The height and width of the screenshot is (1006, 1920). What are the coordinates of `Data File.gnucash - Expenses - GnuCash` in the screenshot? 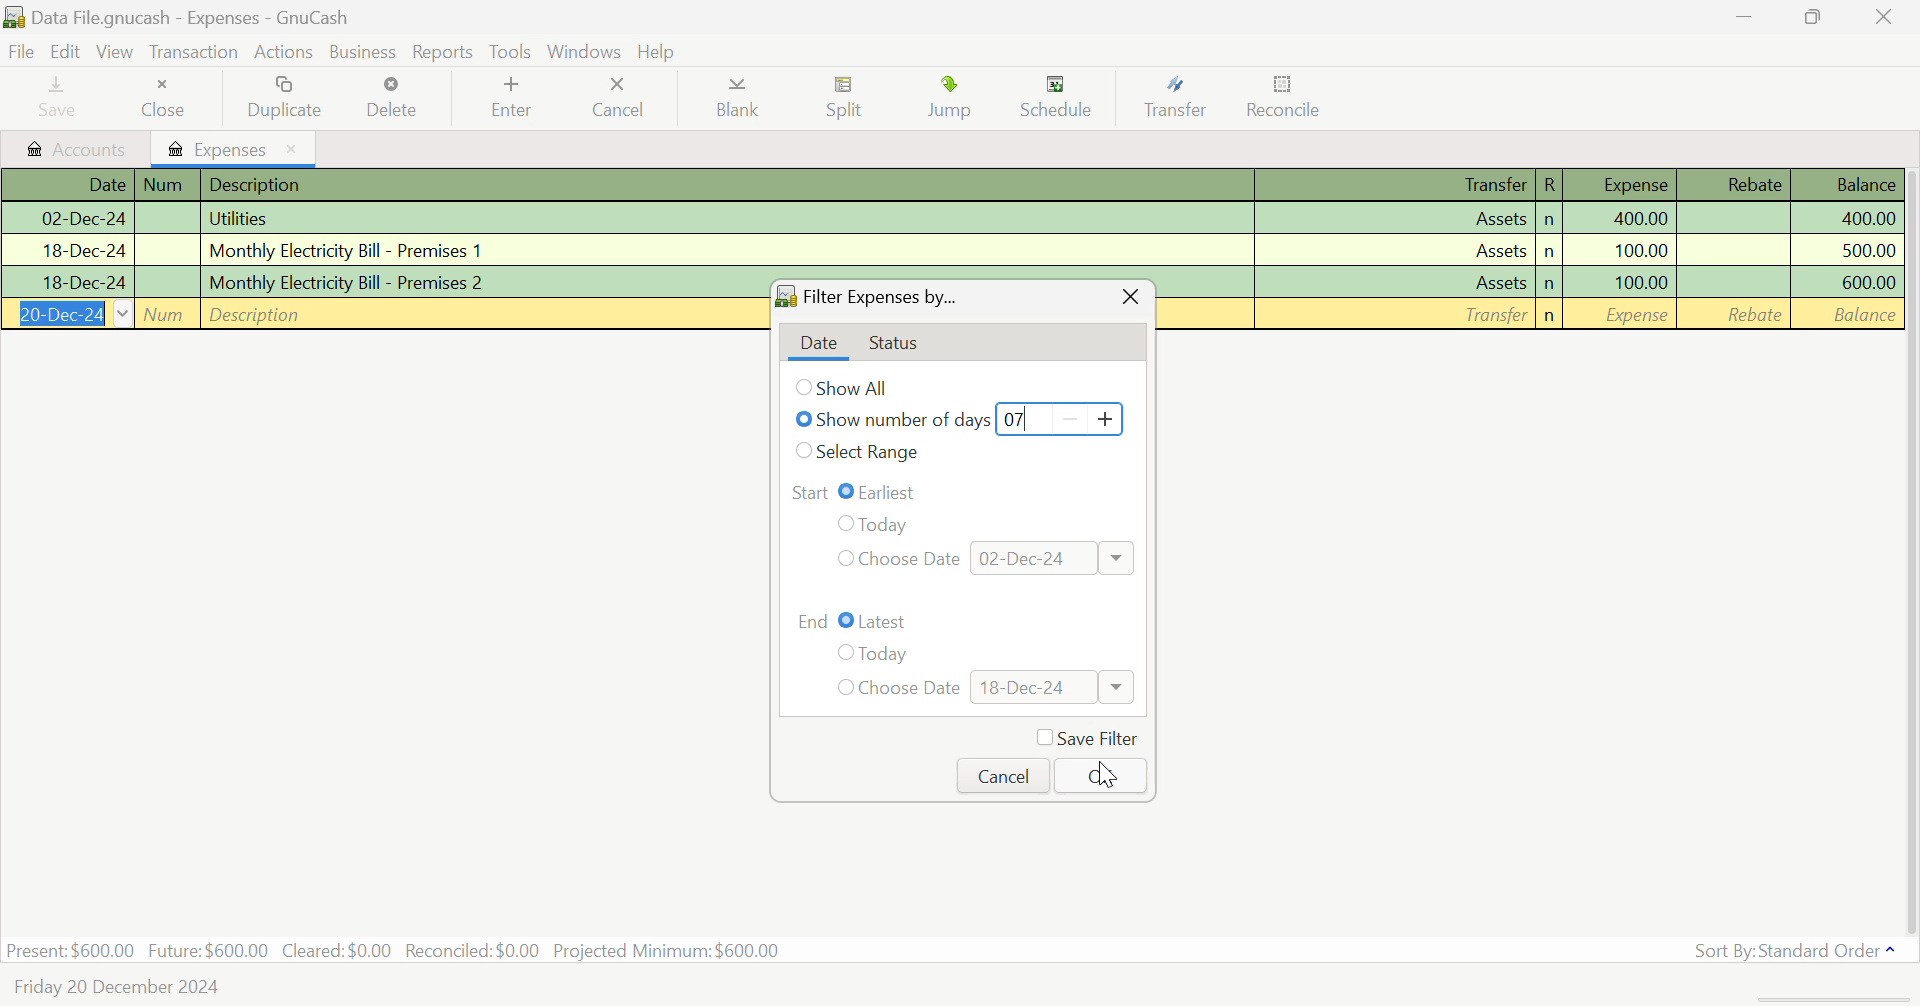 It's located at (179, 16).